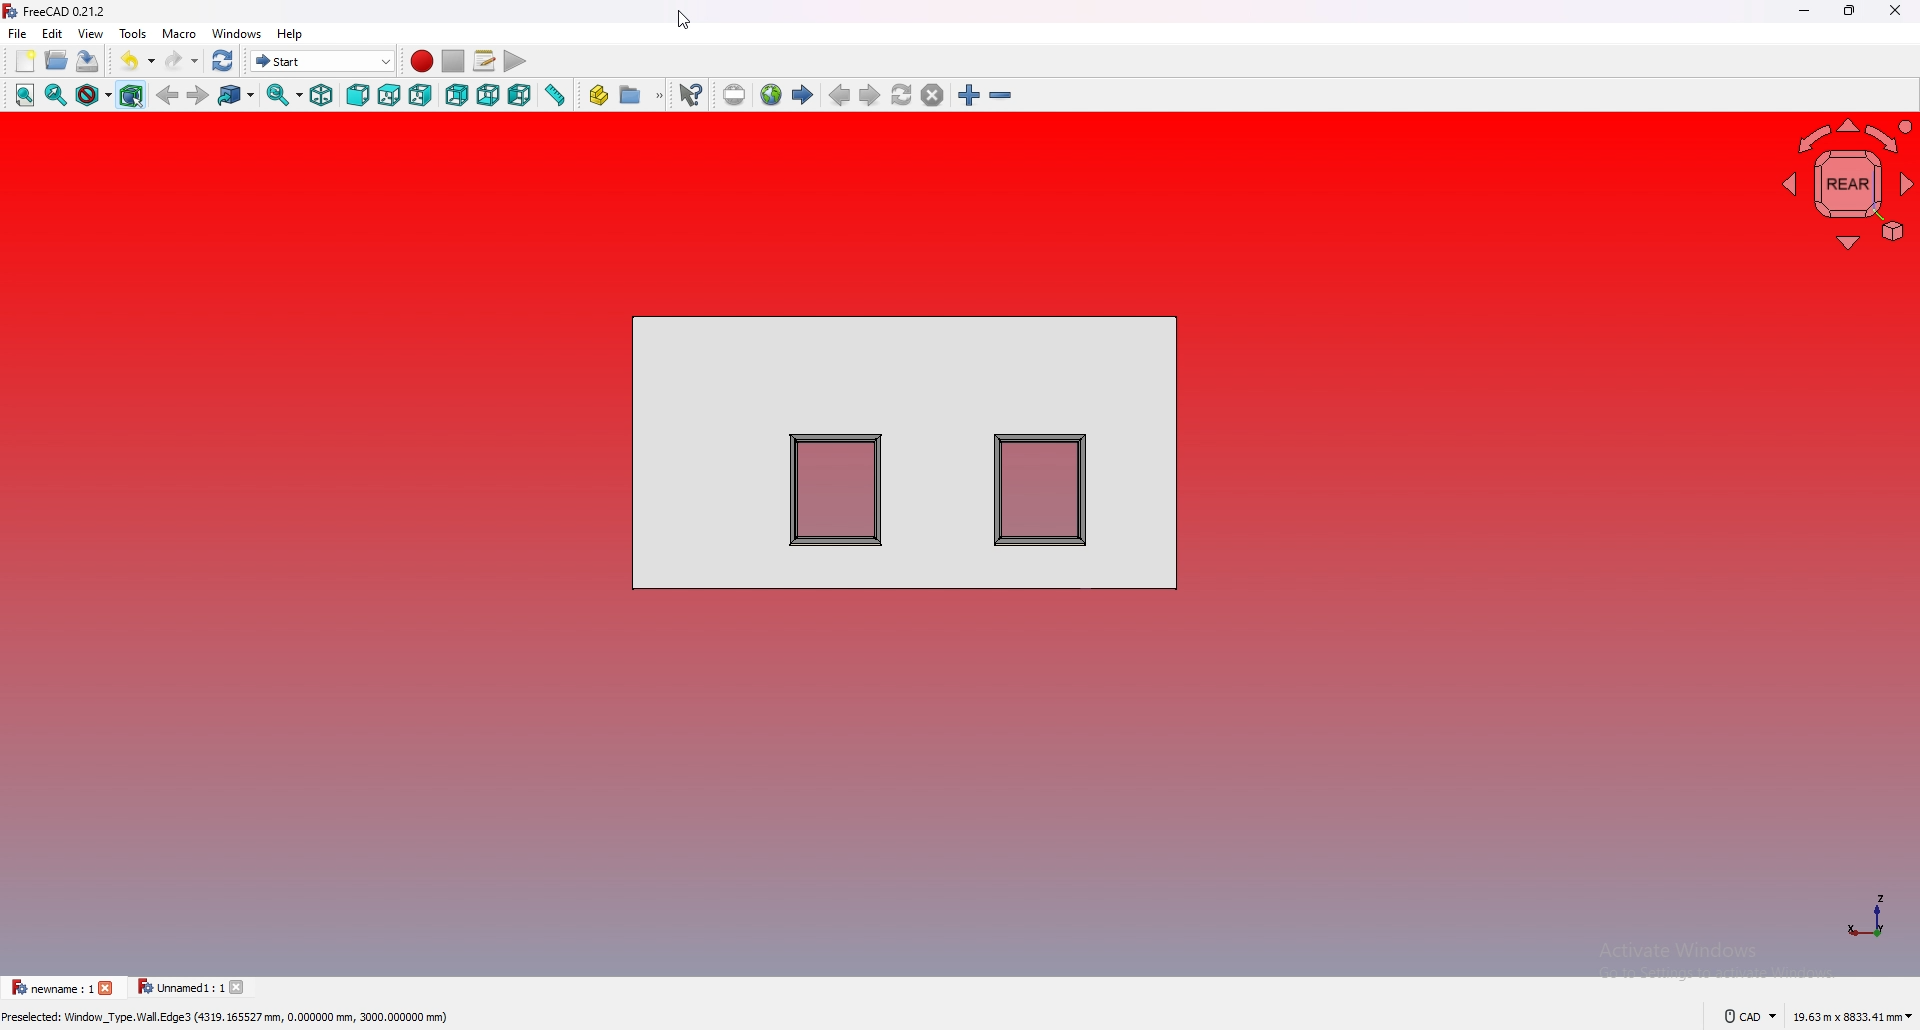 This screenshot has width=1920, height=1030. Describe the element at coordinates (192, 988) in the screenshot. I see `tab 2` at that location.